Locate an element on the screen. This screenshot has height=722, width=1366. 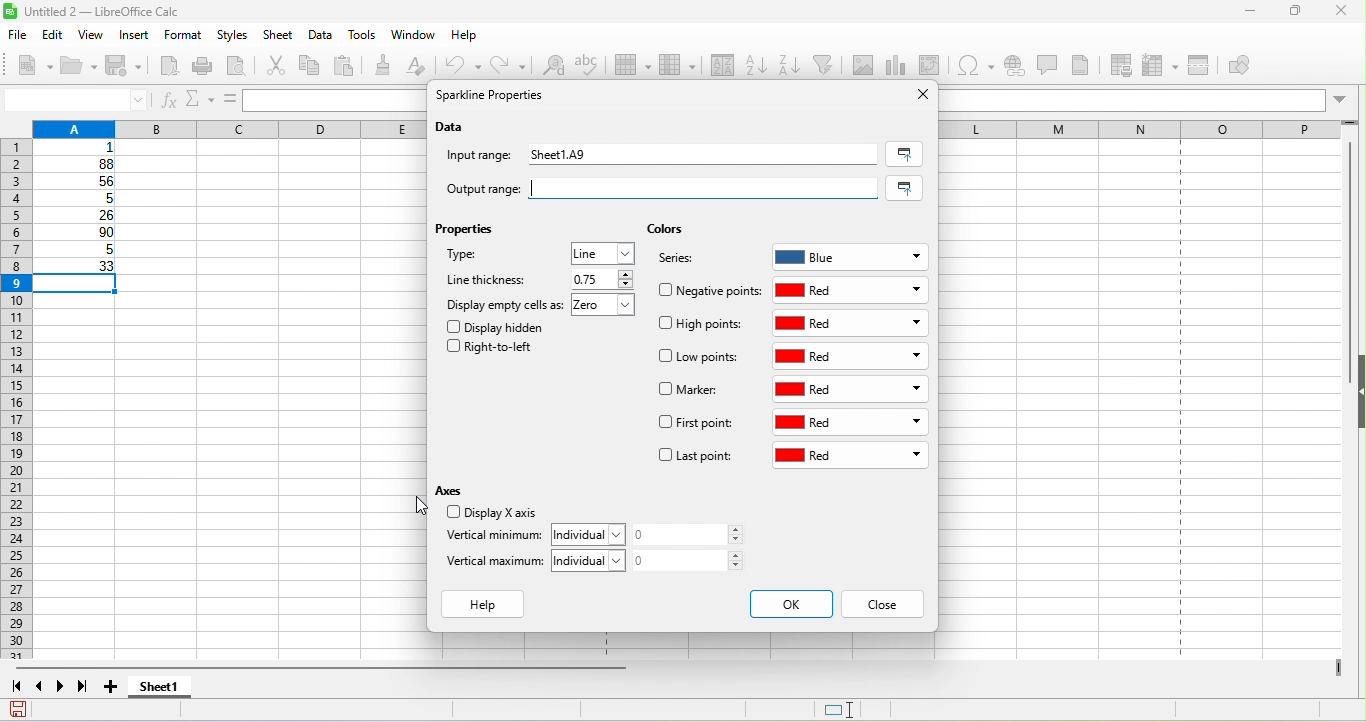
display empty cells as is located at coordinates (505, 304).